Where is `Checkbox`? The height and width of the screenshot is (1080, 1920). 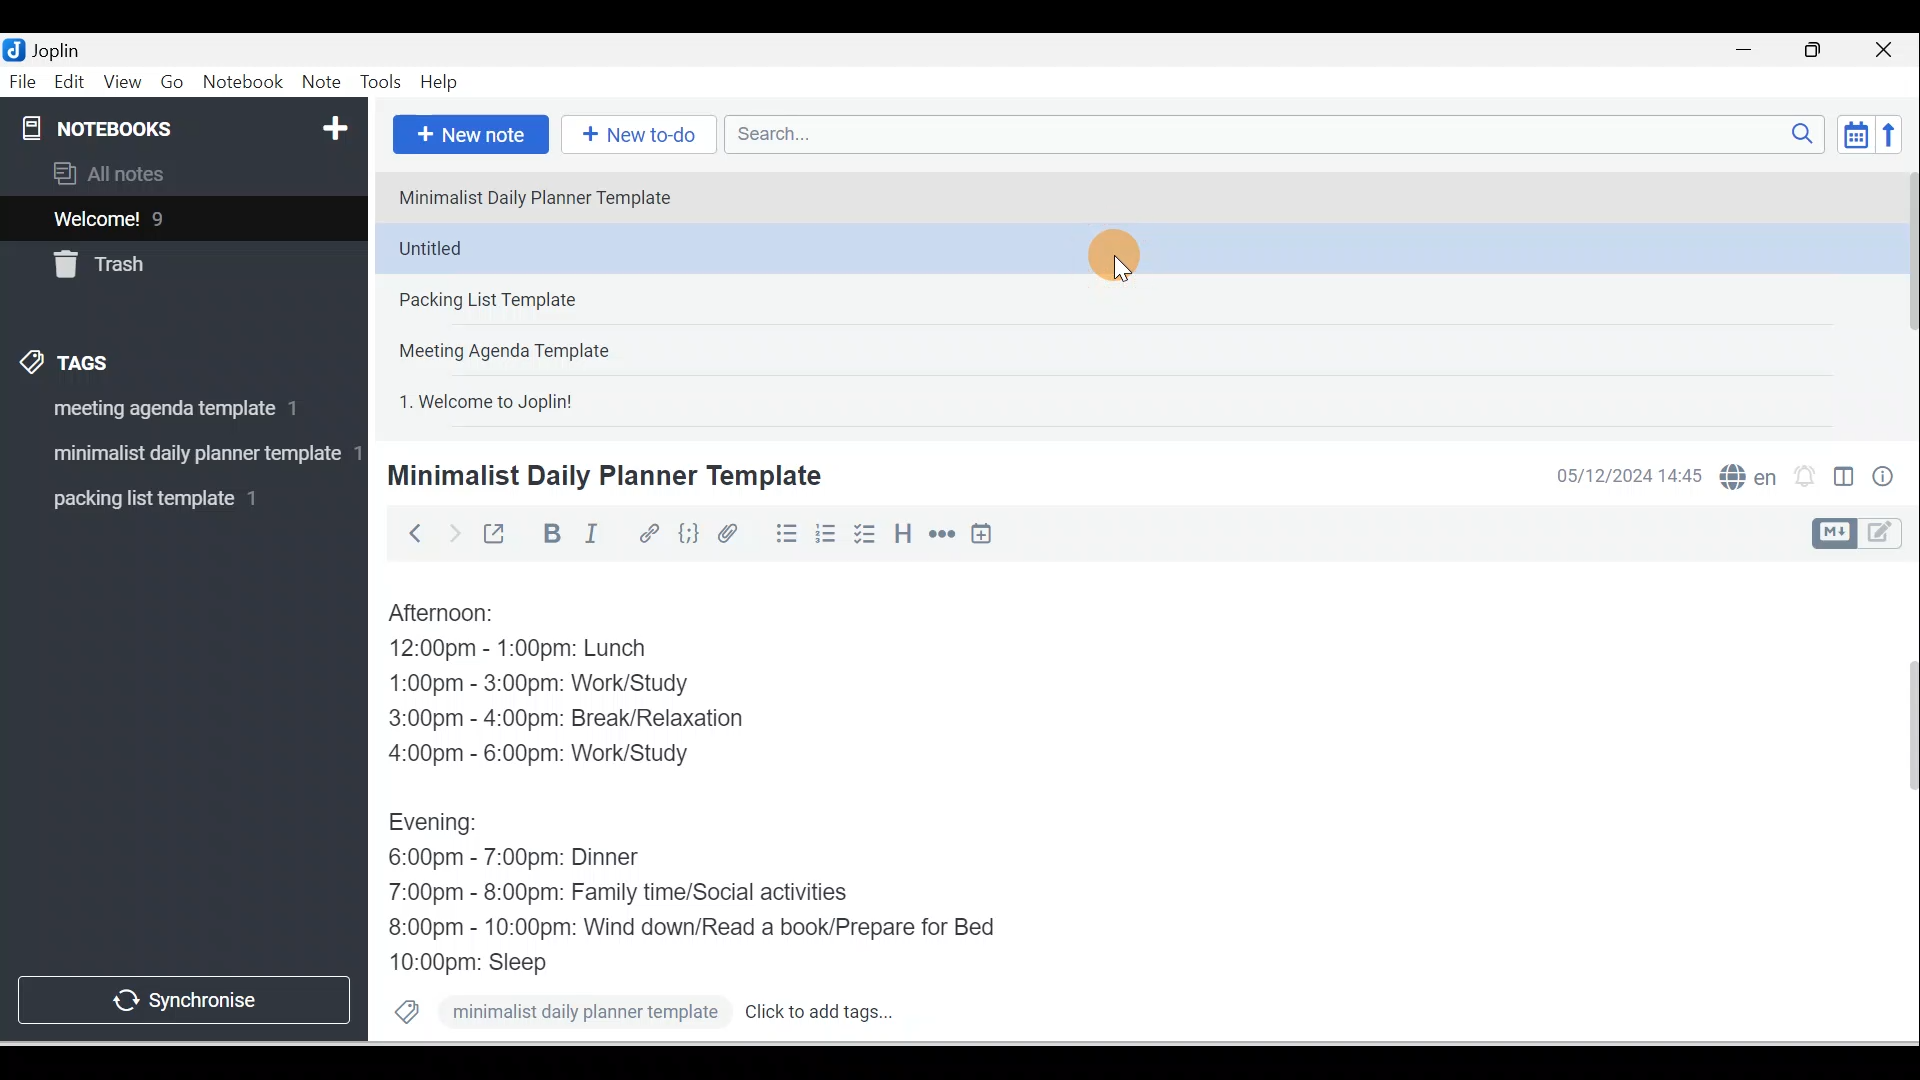 Checkbox is located at coordinates (863, 534).